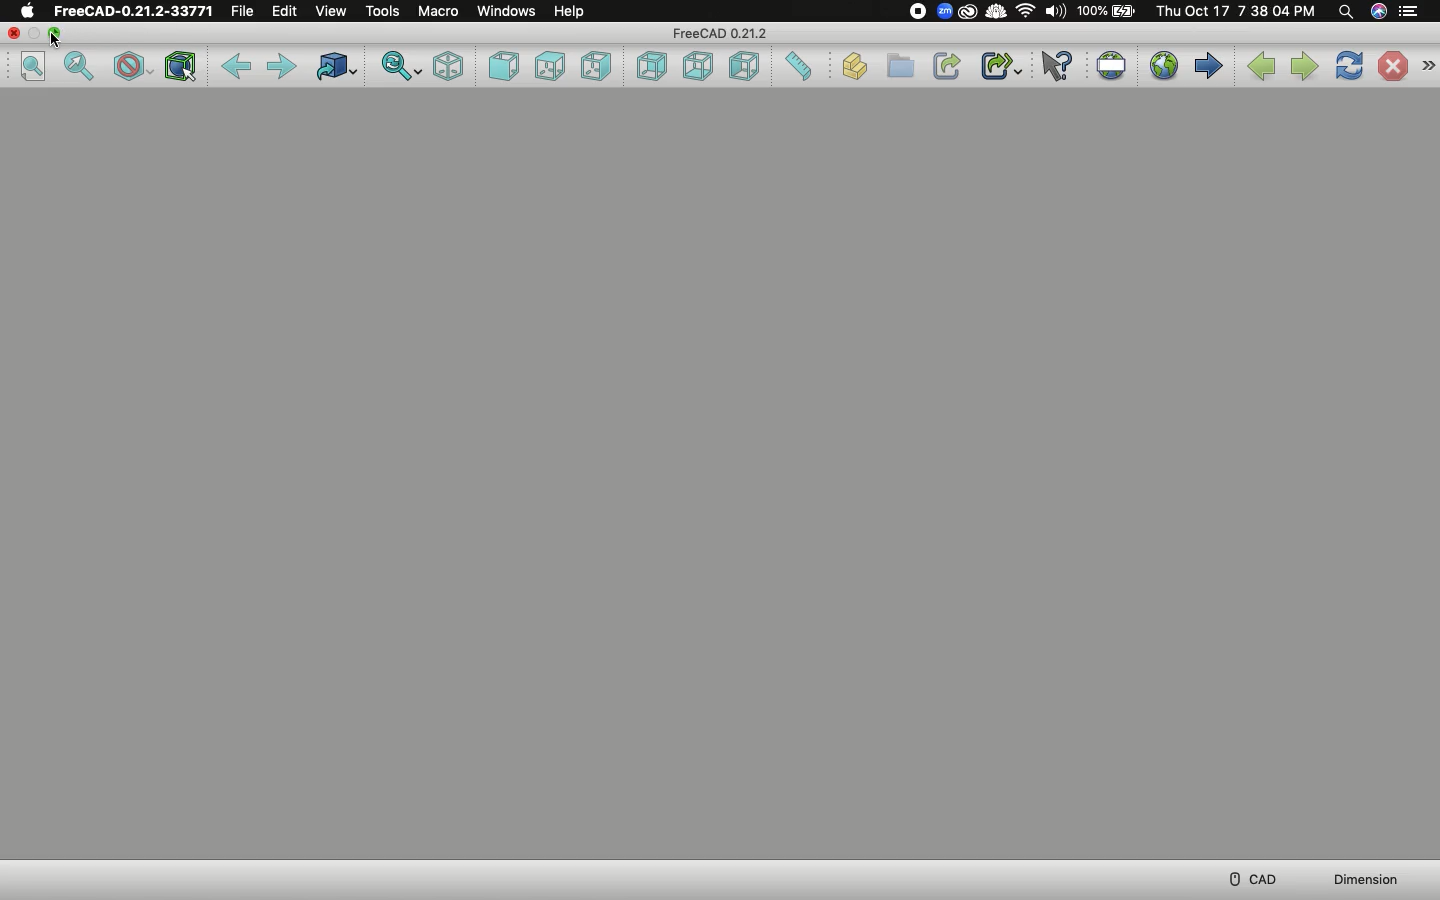  I want to click on Fit selection, so click(84, 69).